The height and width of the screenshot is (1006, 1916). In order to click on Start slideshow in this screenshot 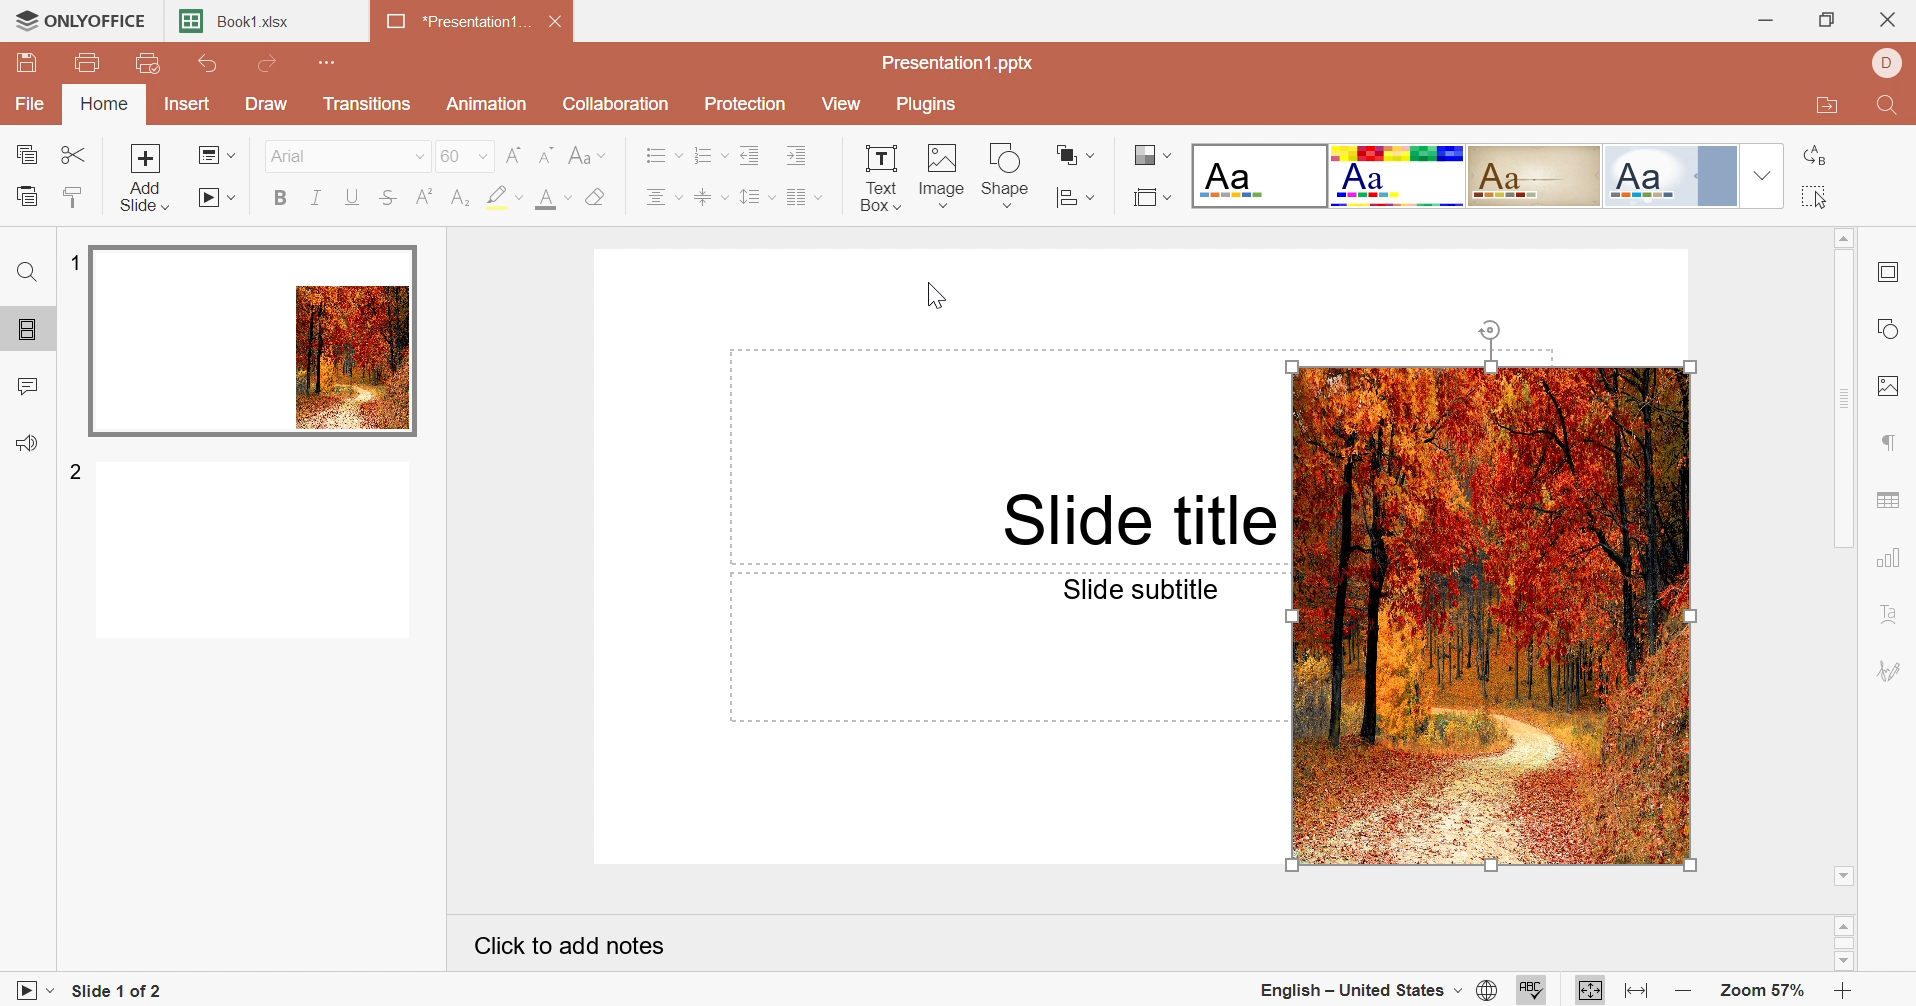, I will do `click(29, 988)`.